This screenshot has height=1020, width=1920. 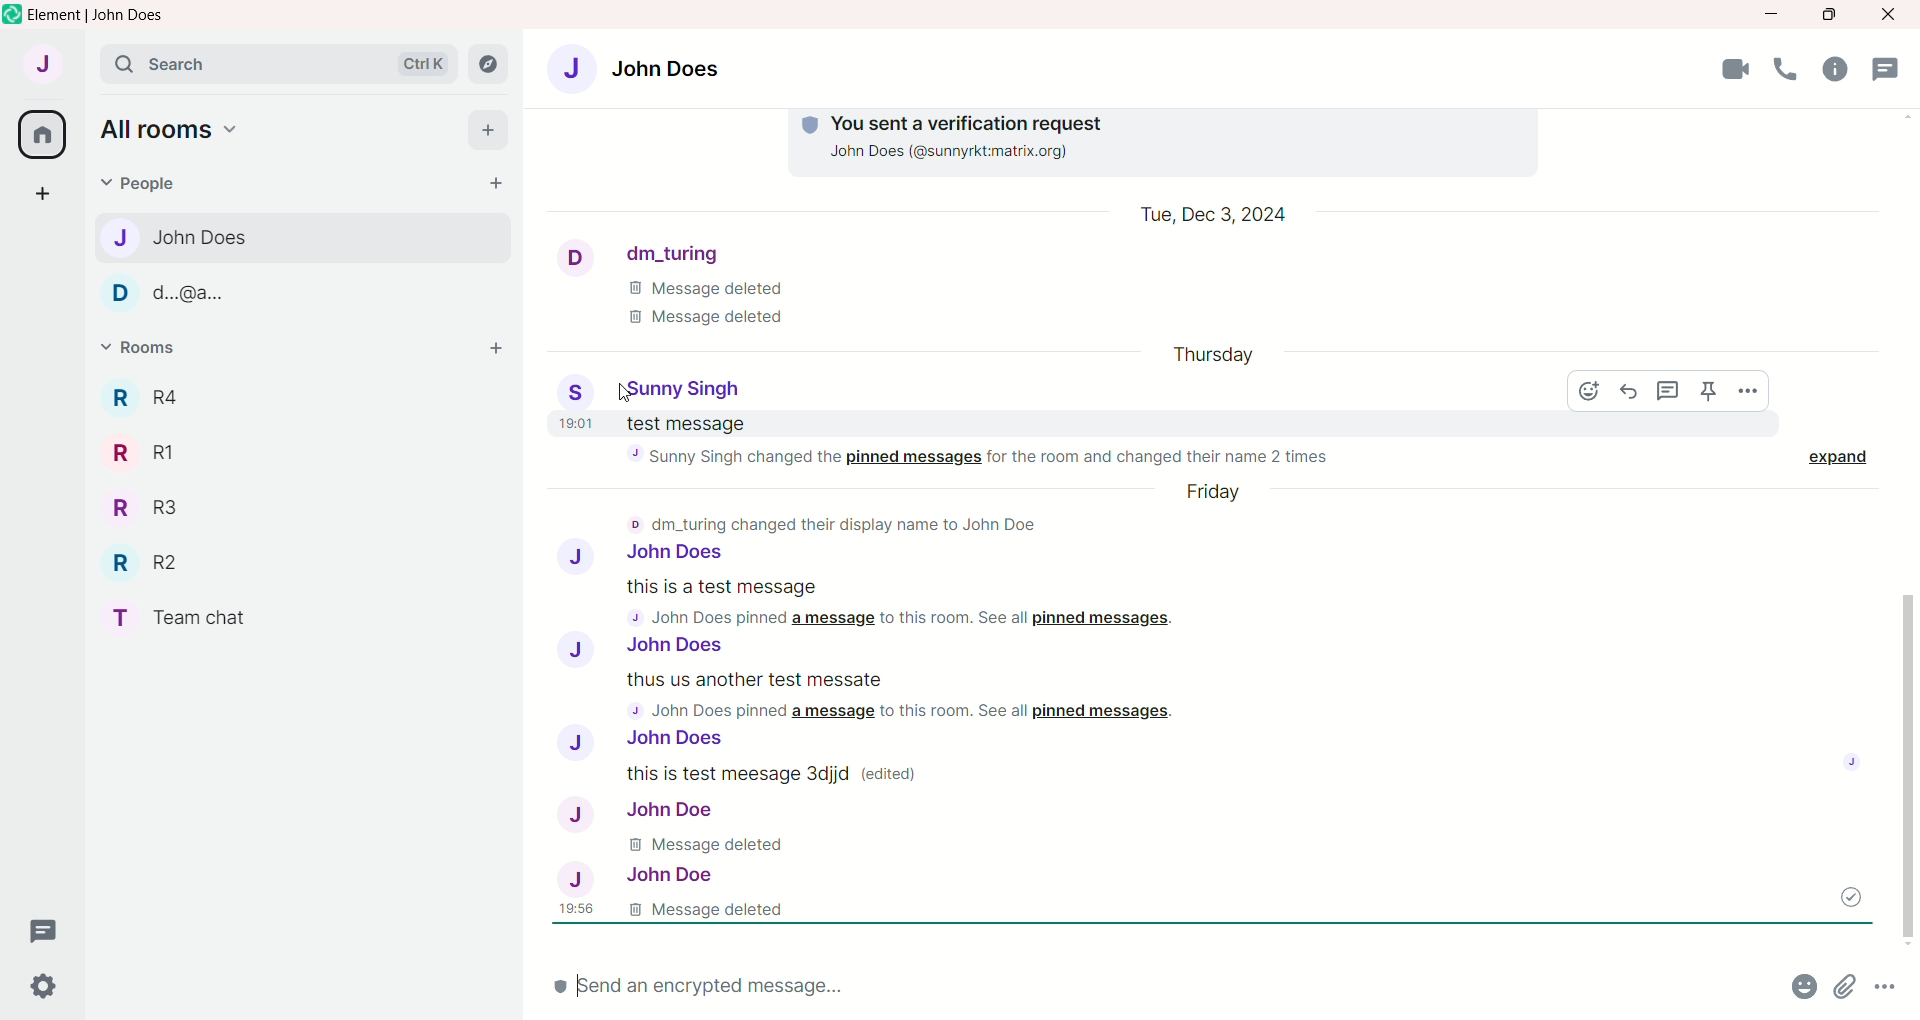 What do you see at coordinates (46, 196) in the screenshot?
I see `create a space` at bounding box center [46, 196].